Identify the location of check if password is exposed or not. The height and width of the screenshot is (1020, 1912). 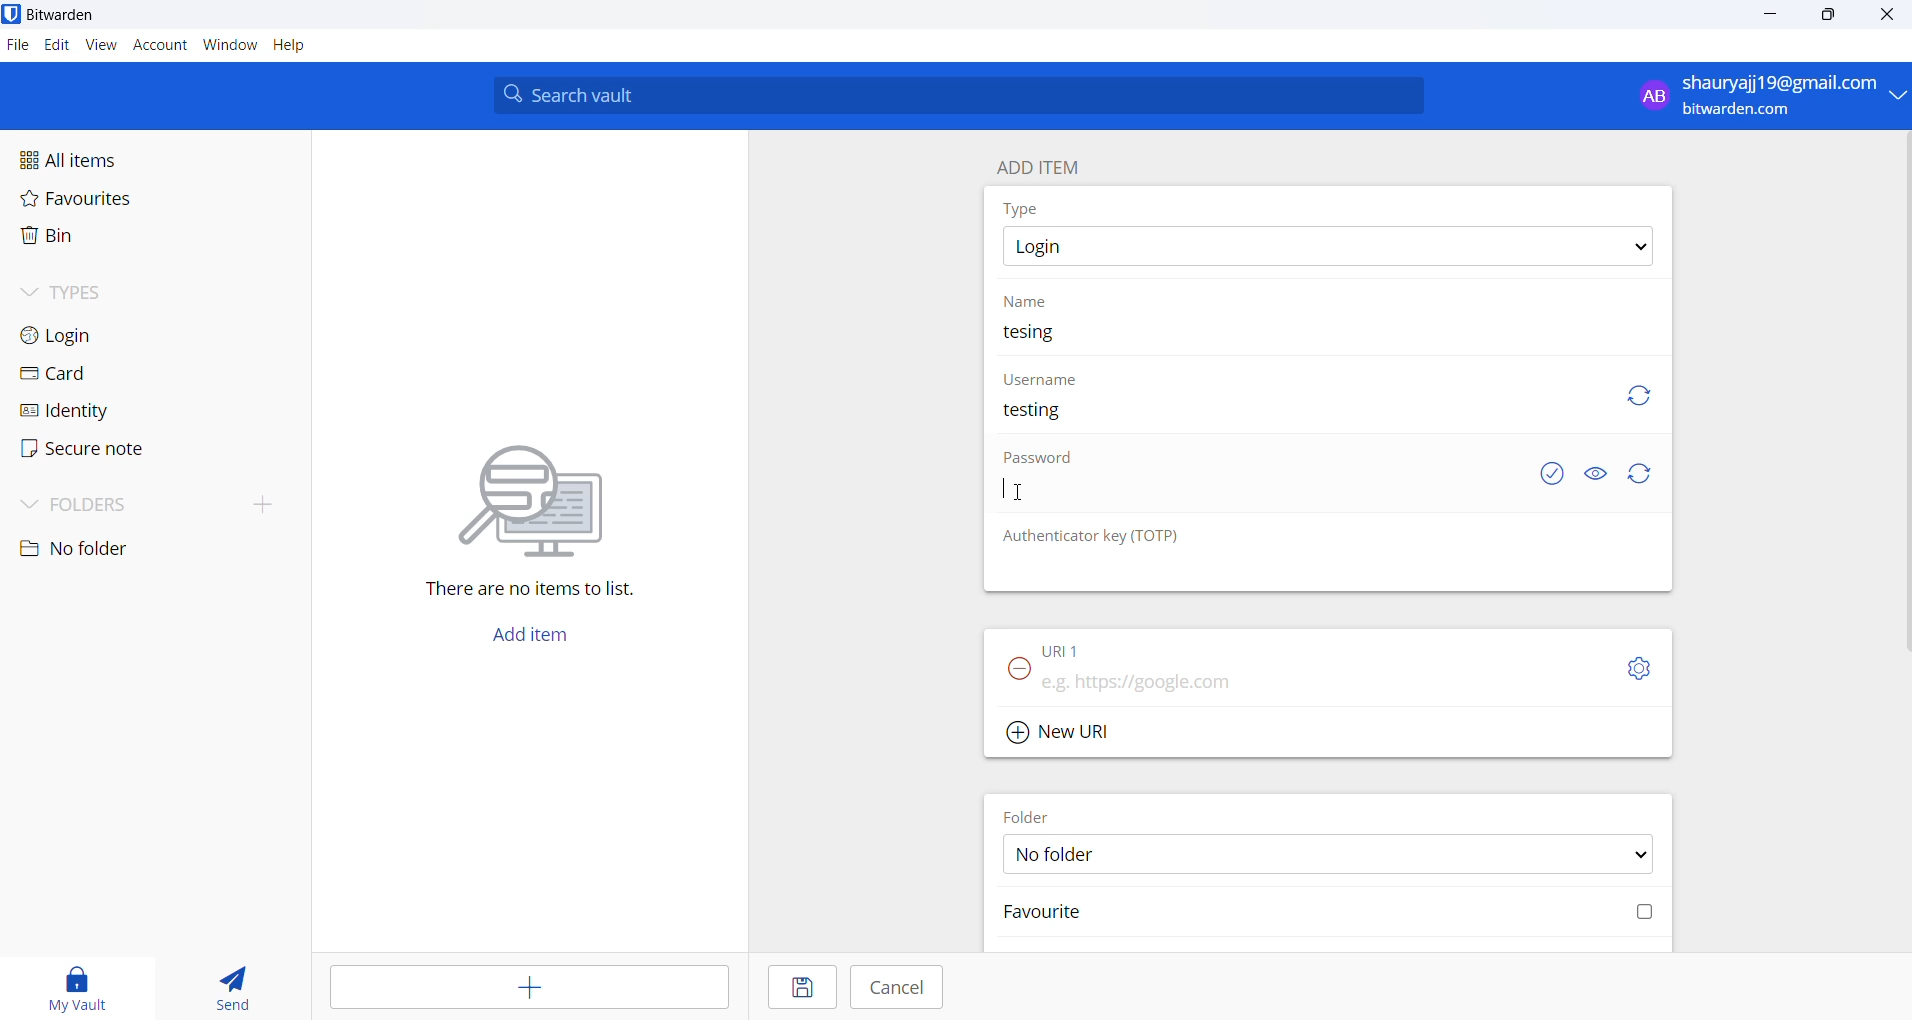
(1555, 474).